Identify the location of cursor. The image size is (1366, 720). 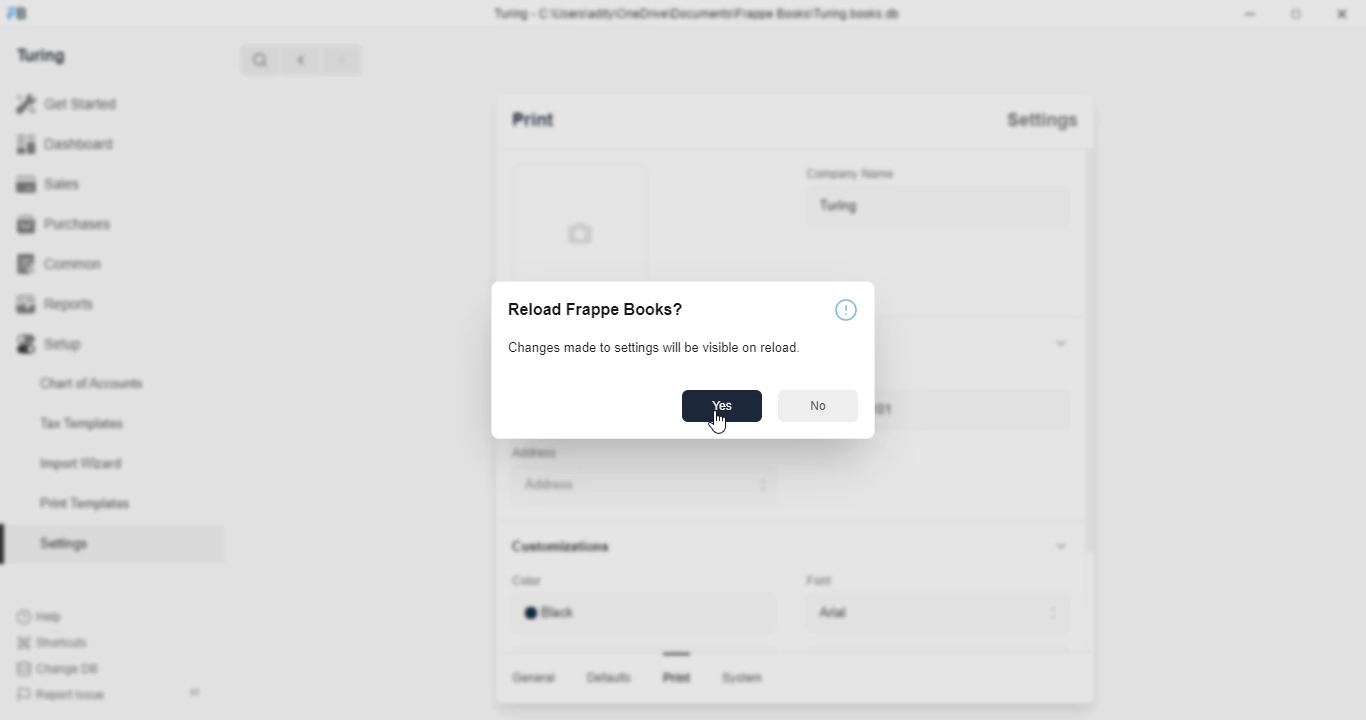
(717, 420).